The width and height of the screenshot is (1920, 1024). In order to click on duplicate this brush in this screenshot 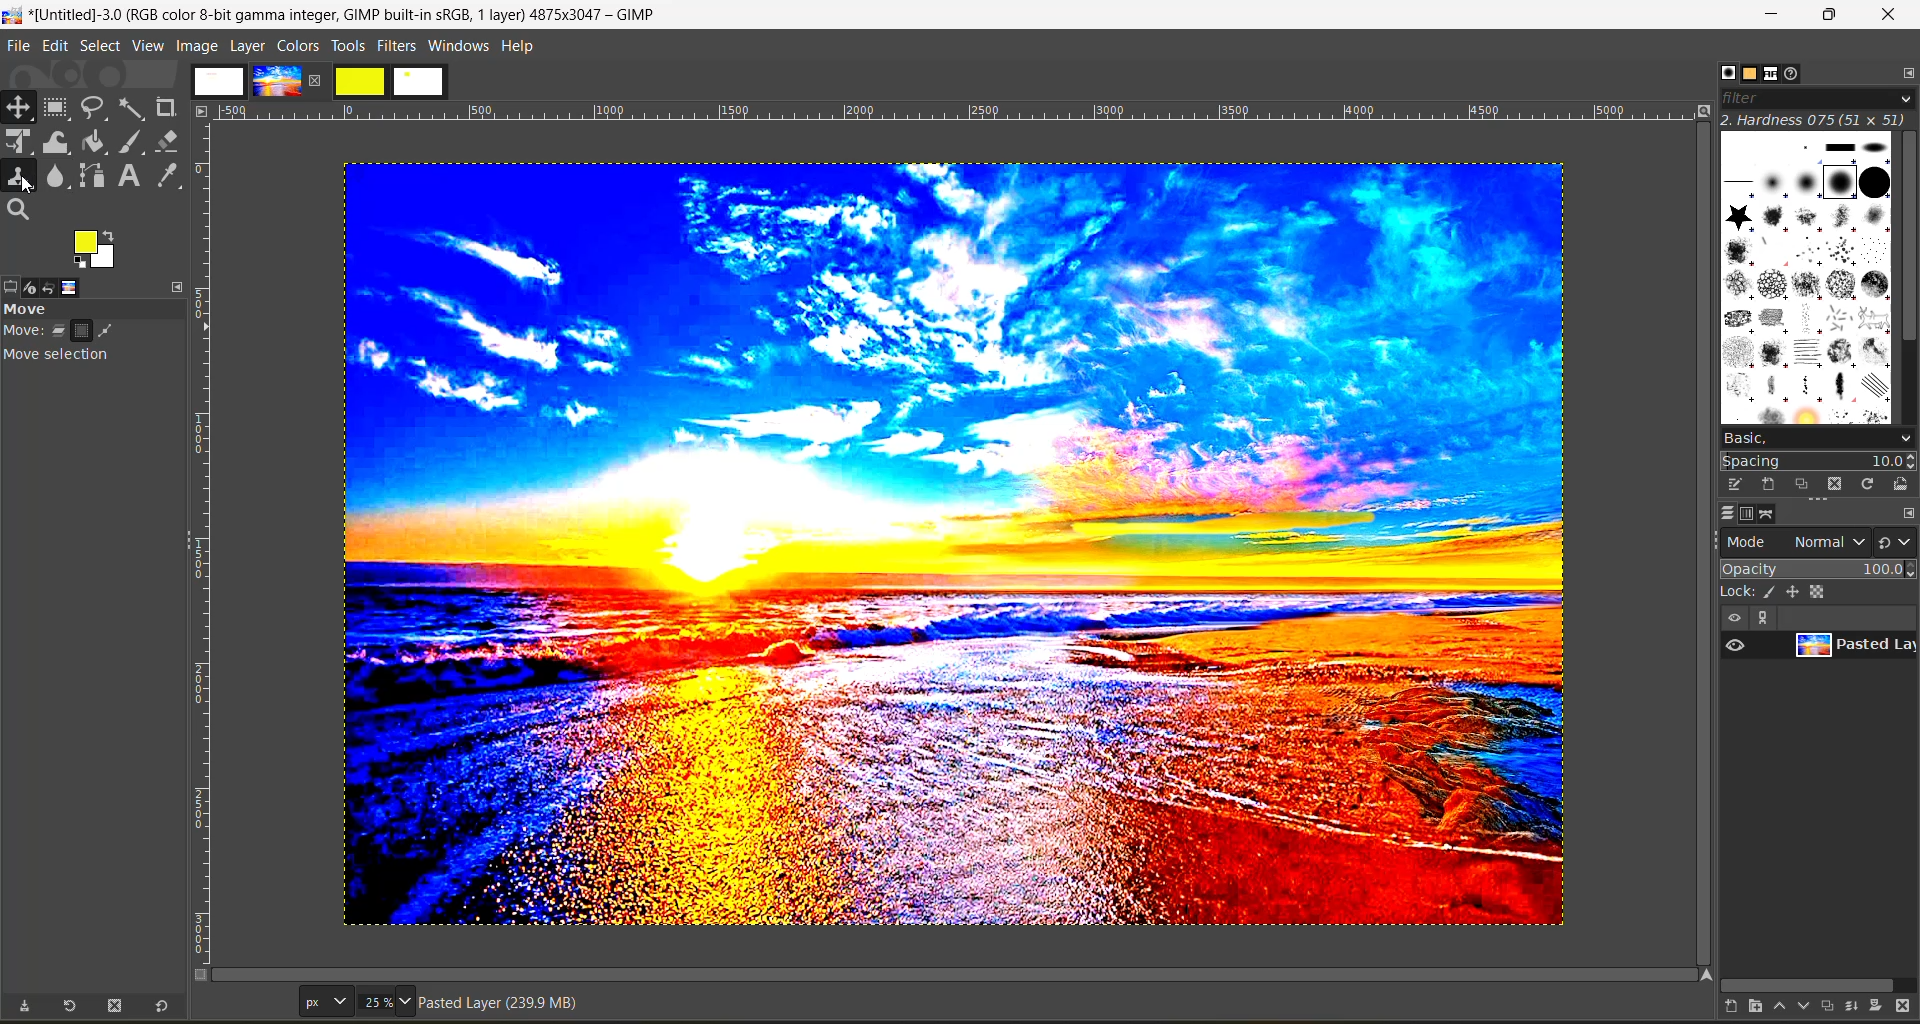, I will do `click(1803, 485)`.